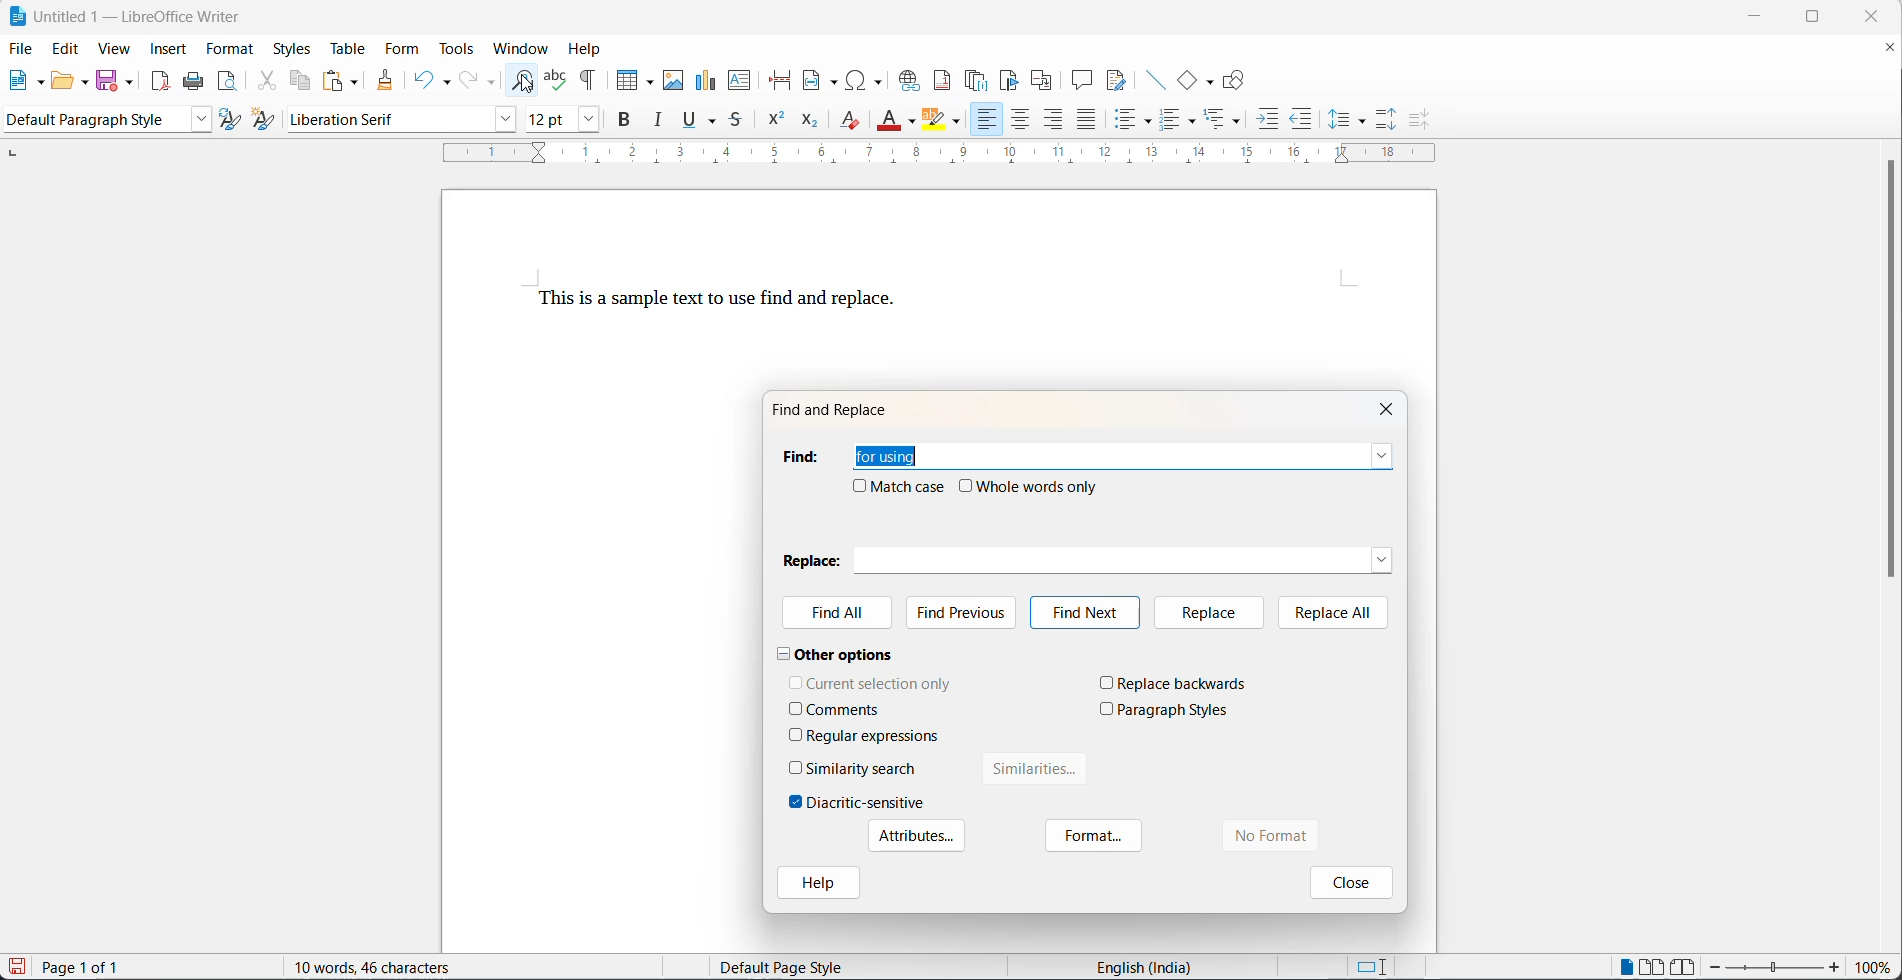 This screenshot has height=980, width=1902. I want to click on other options, so click(836, 653).